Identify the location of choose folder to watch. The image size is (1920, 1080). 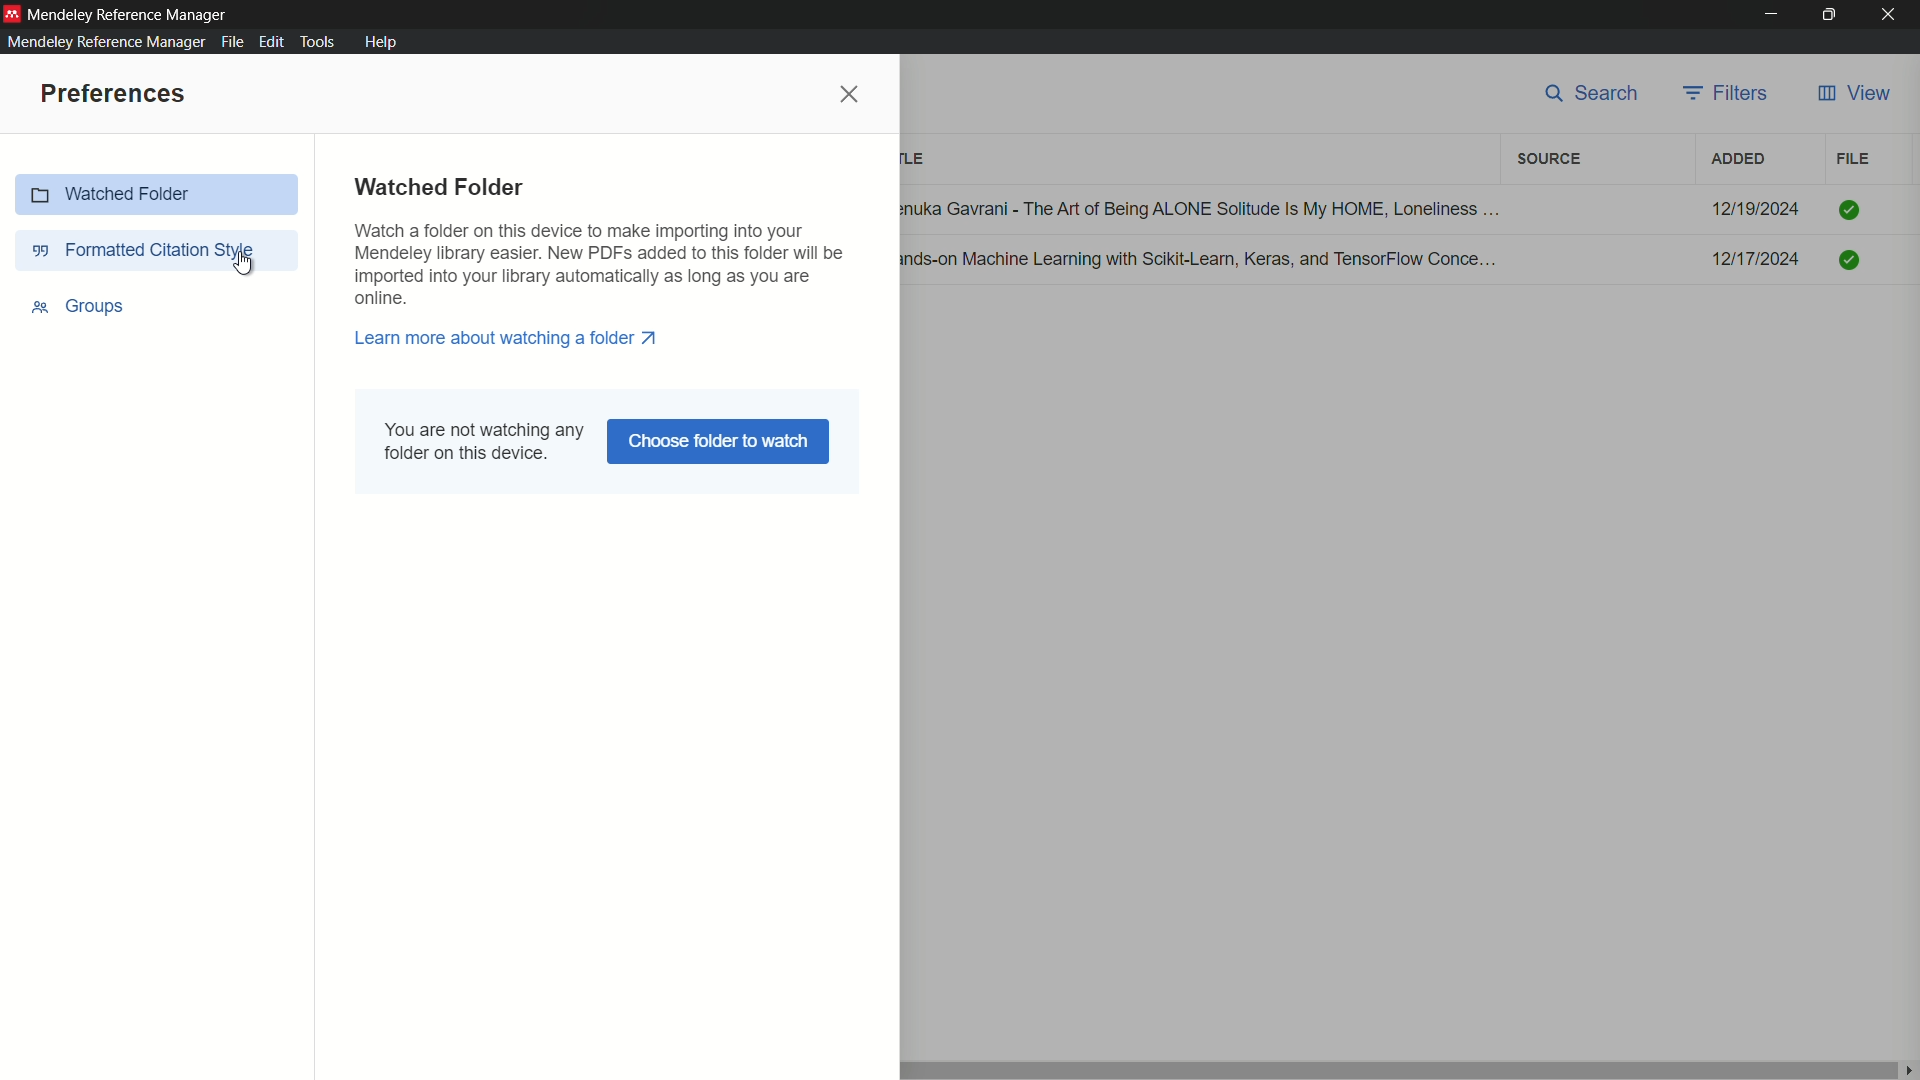
(719, 442).